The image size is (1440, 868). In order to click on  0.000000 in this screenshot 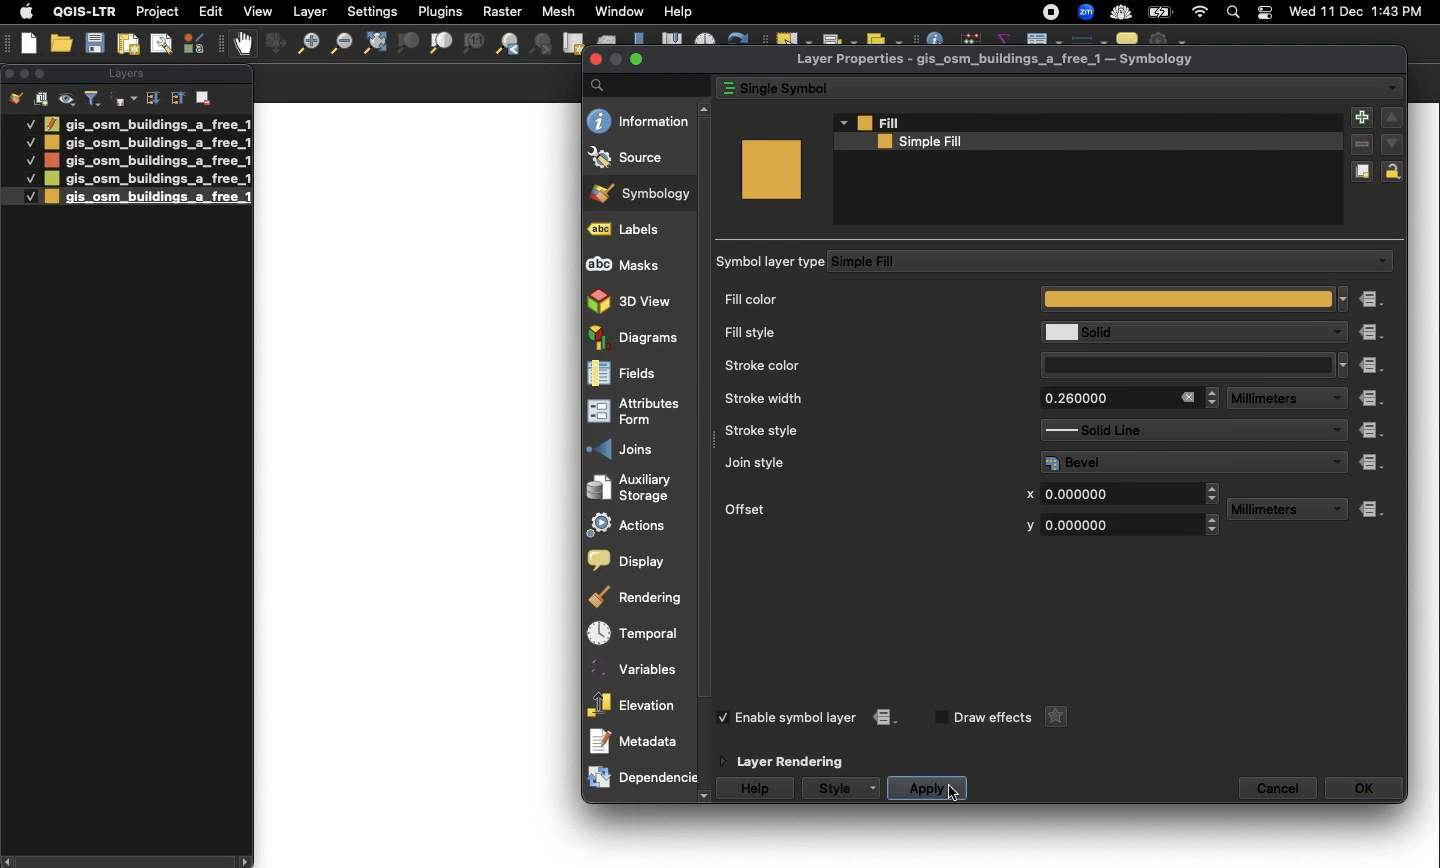, I will do `click(1115, 525)`.